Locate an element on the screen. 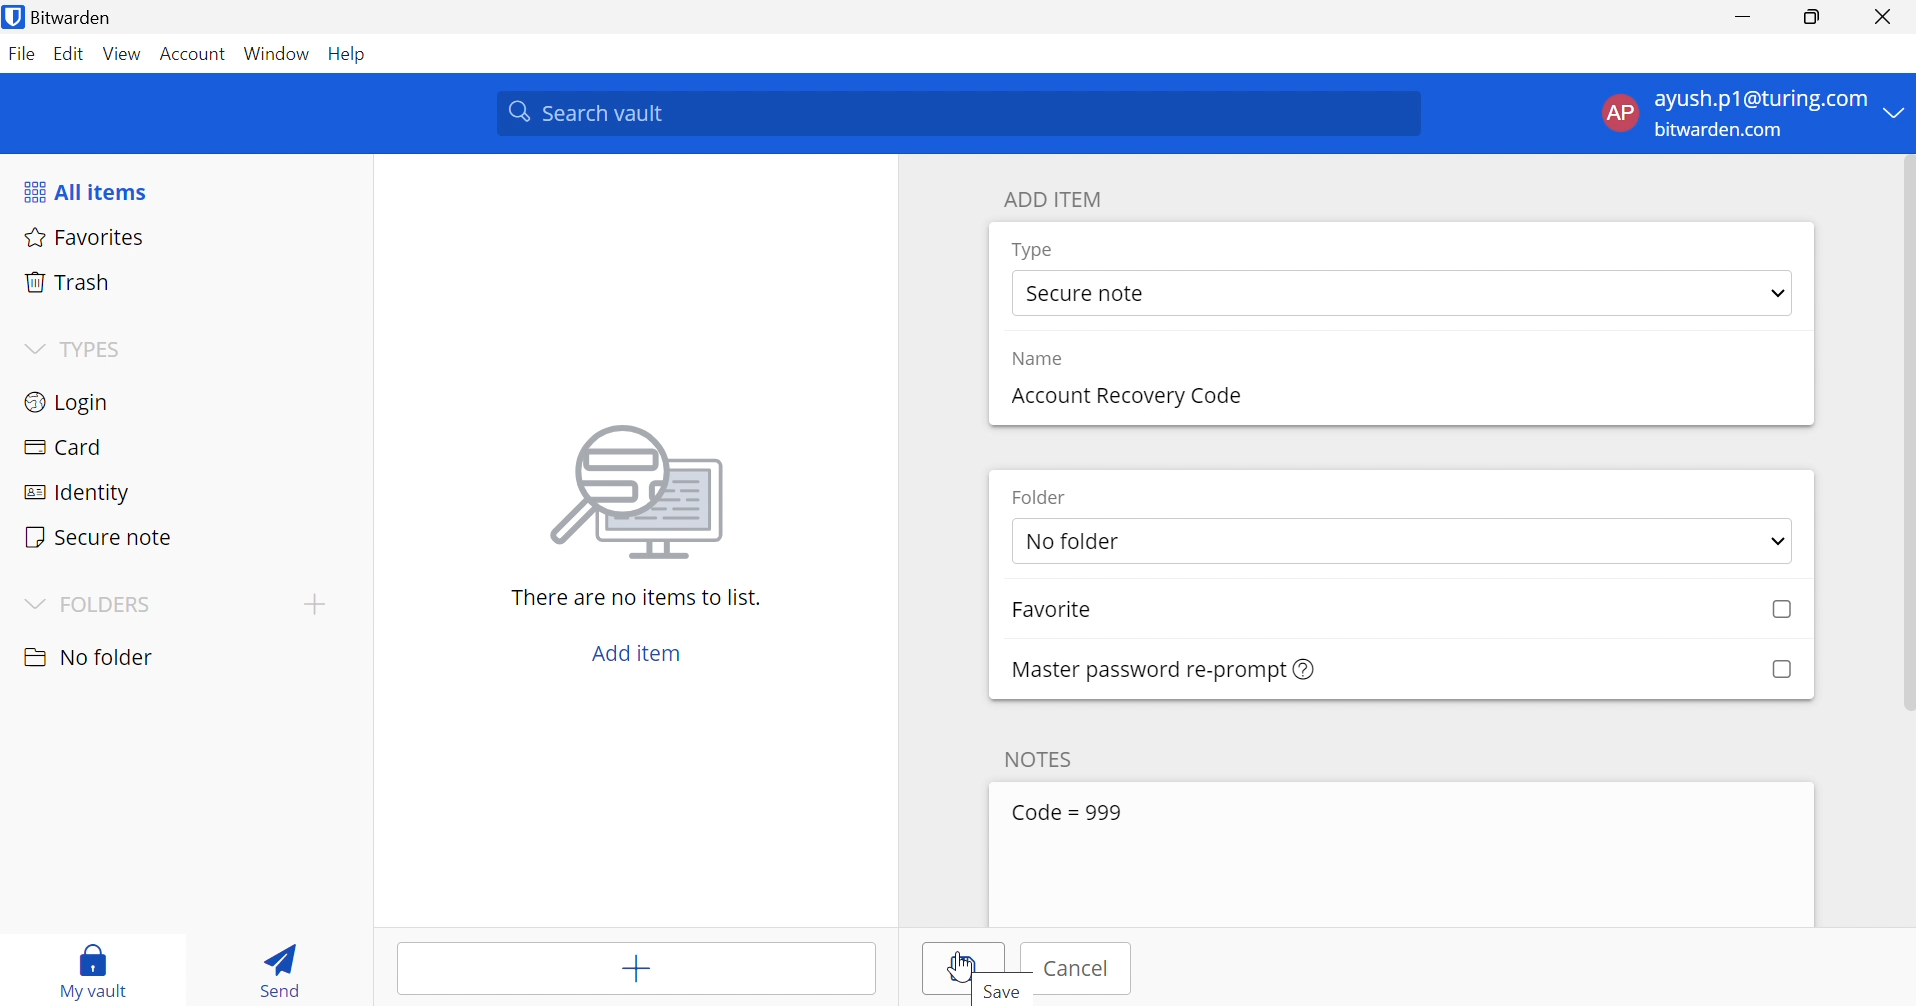 The height and width of the screenshot is (1006, 1916). Identity is located at coordinates (75, 493).